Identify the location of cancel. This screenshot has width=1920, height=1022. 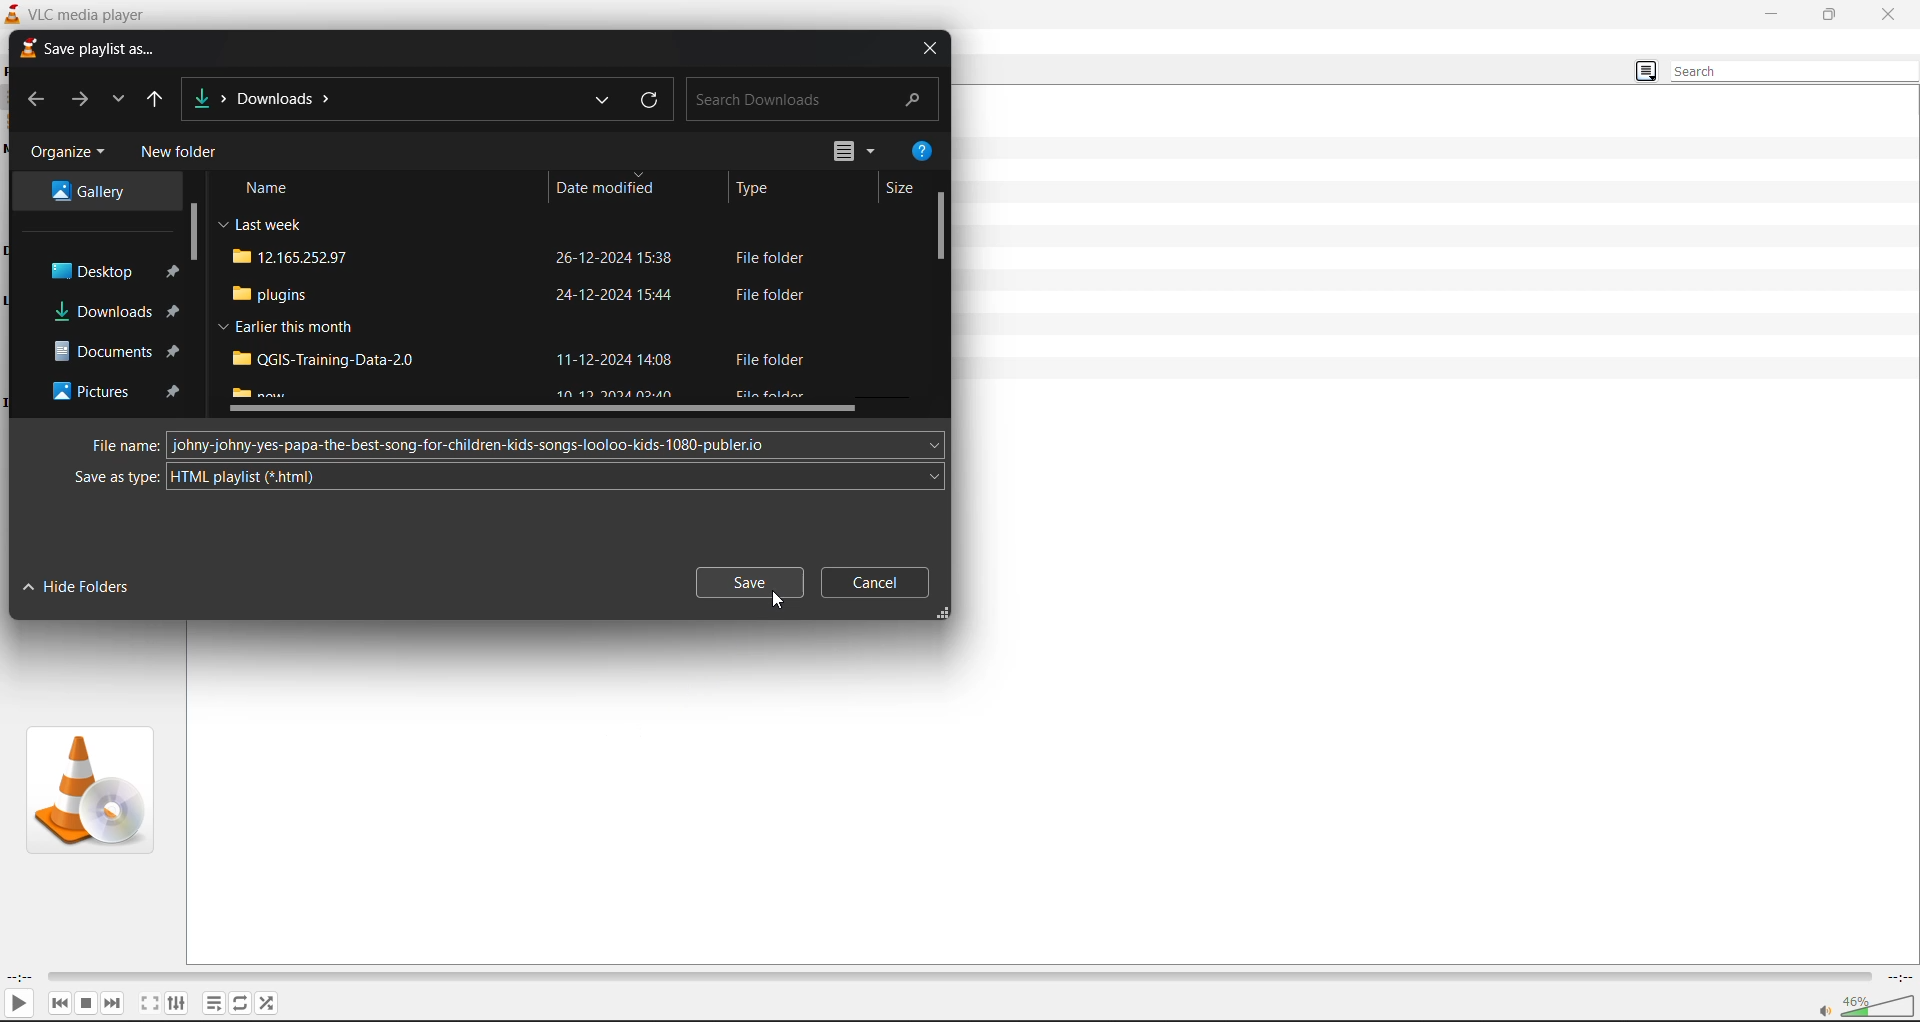
(877, 583).